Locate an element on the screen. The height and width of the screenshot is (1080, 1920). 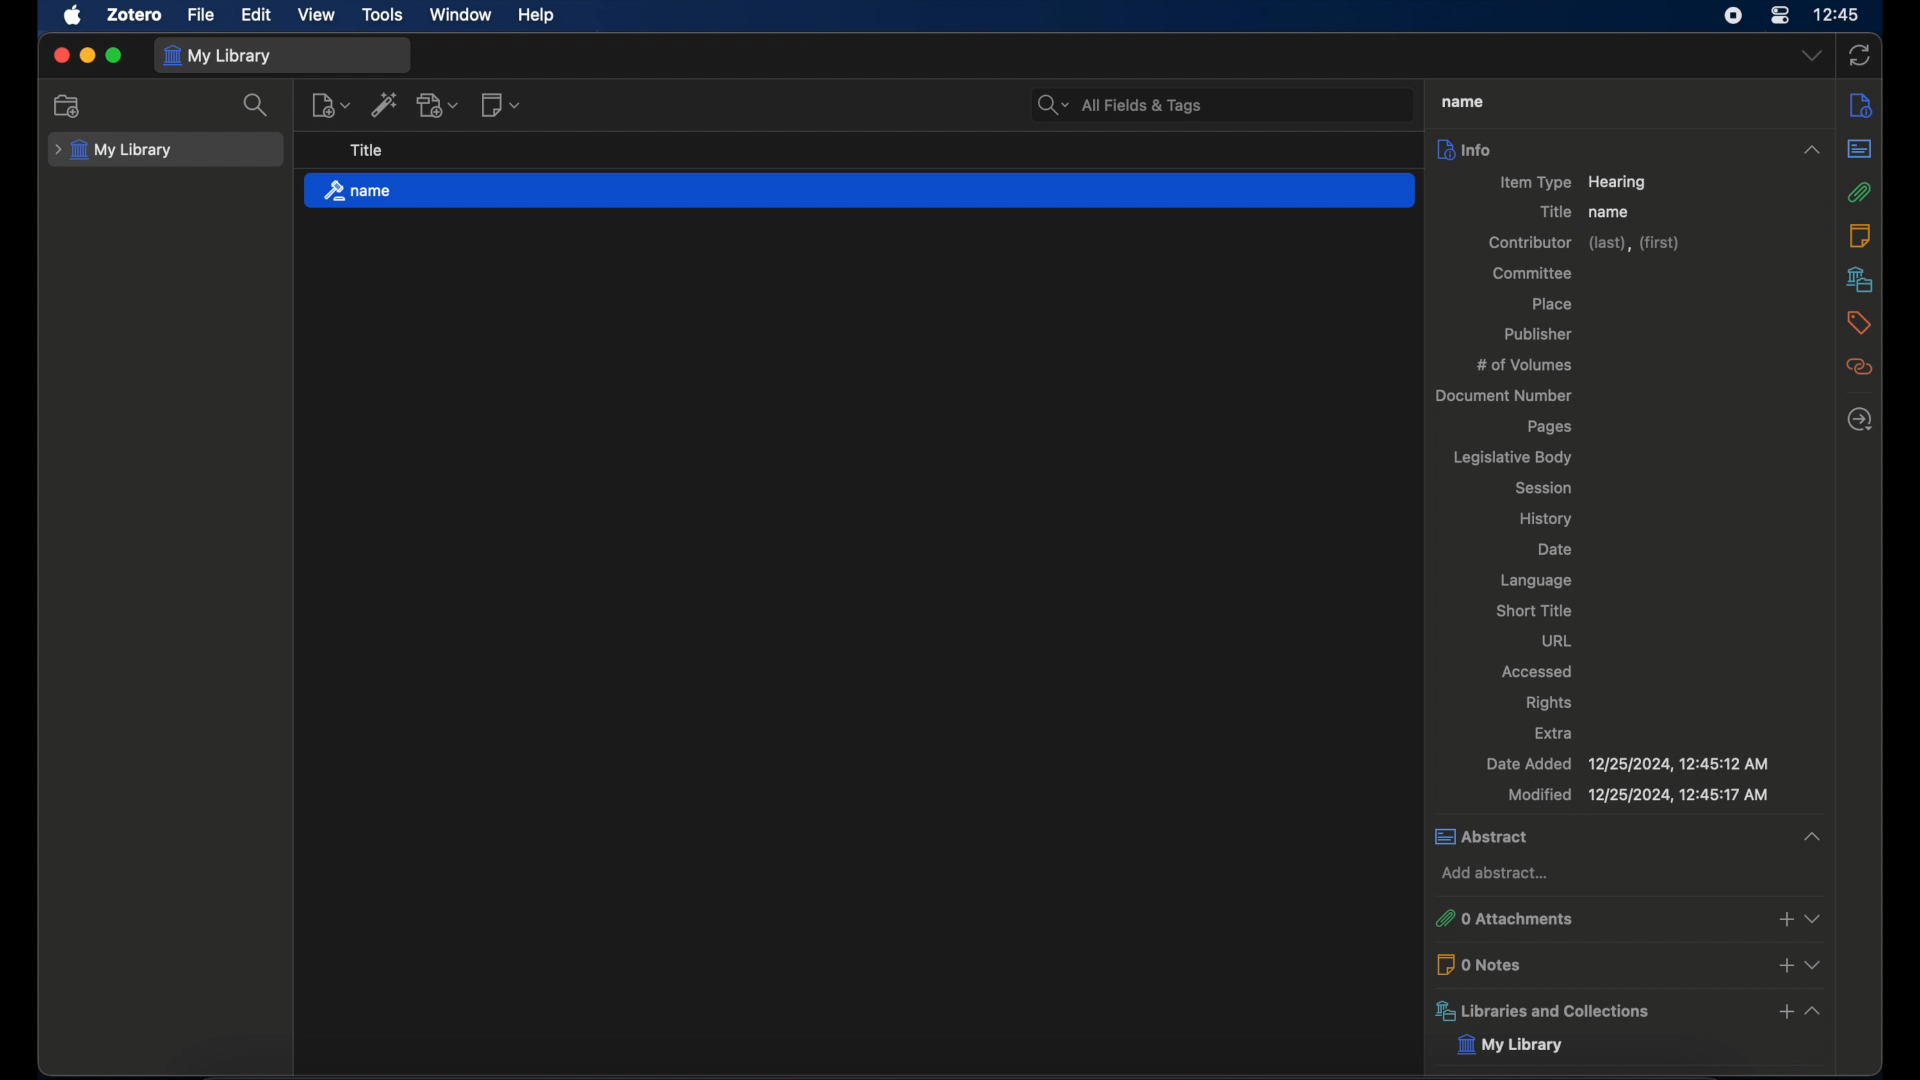
0 notes is located at coordinates (1628, 964).